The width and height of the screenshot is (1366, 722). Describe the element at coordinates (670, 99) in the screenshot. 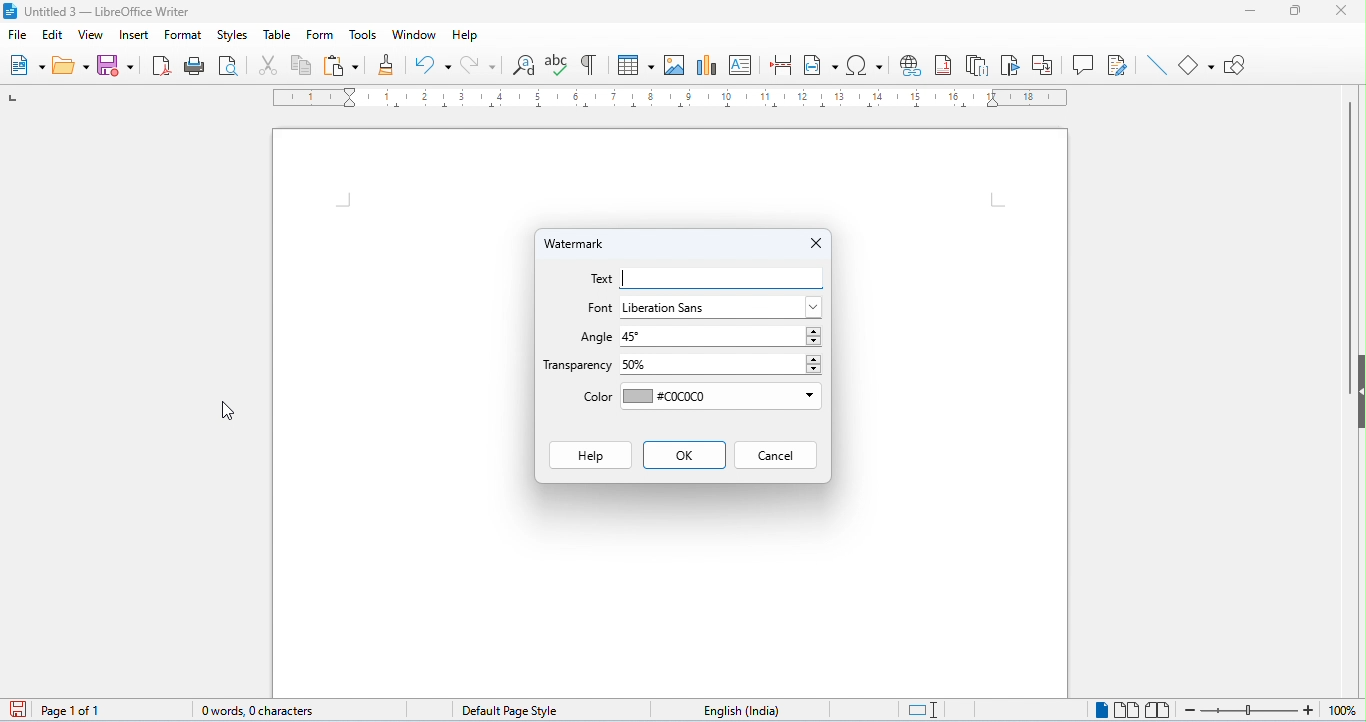

I see `ruler` at that location.